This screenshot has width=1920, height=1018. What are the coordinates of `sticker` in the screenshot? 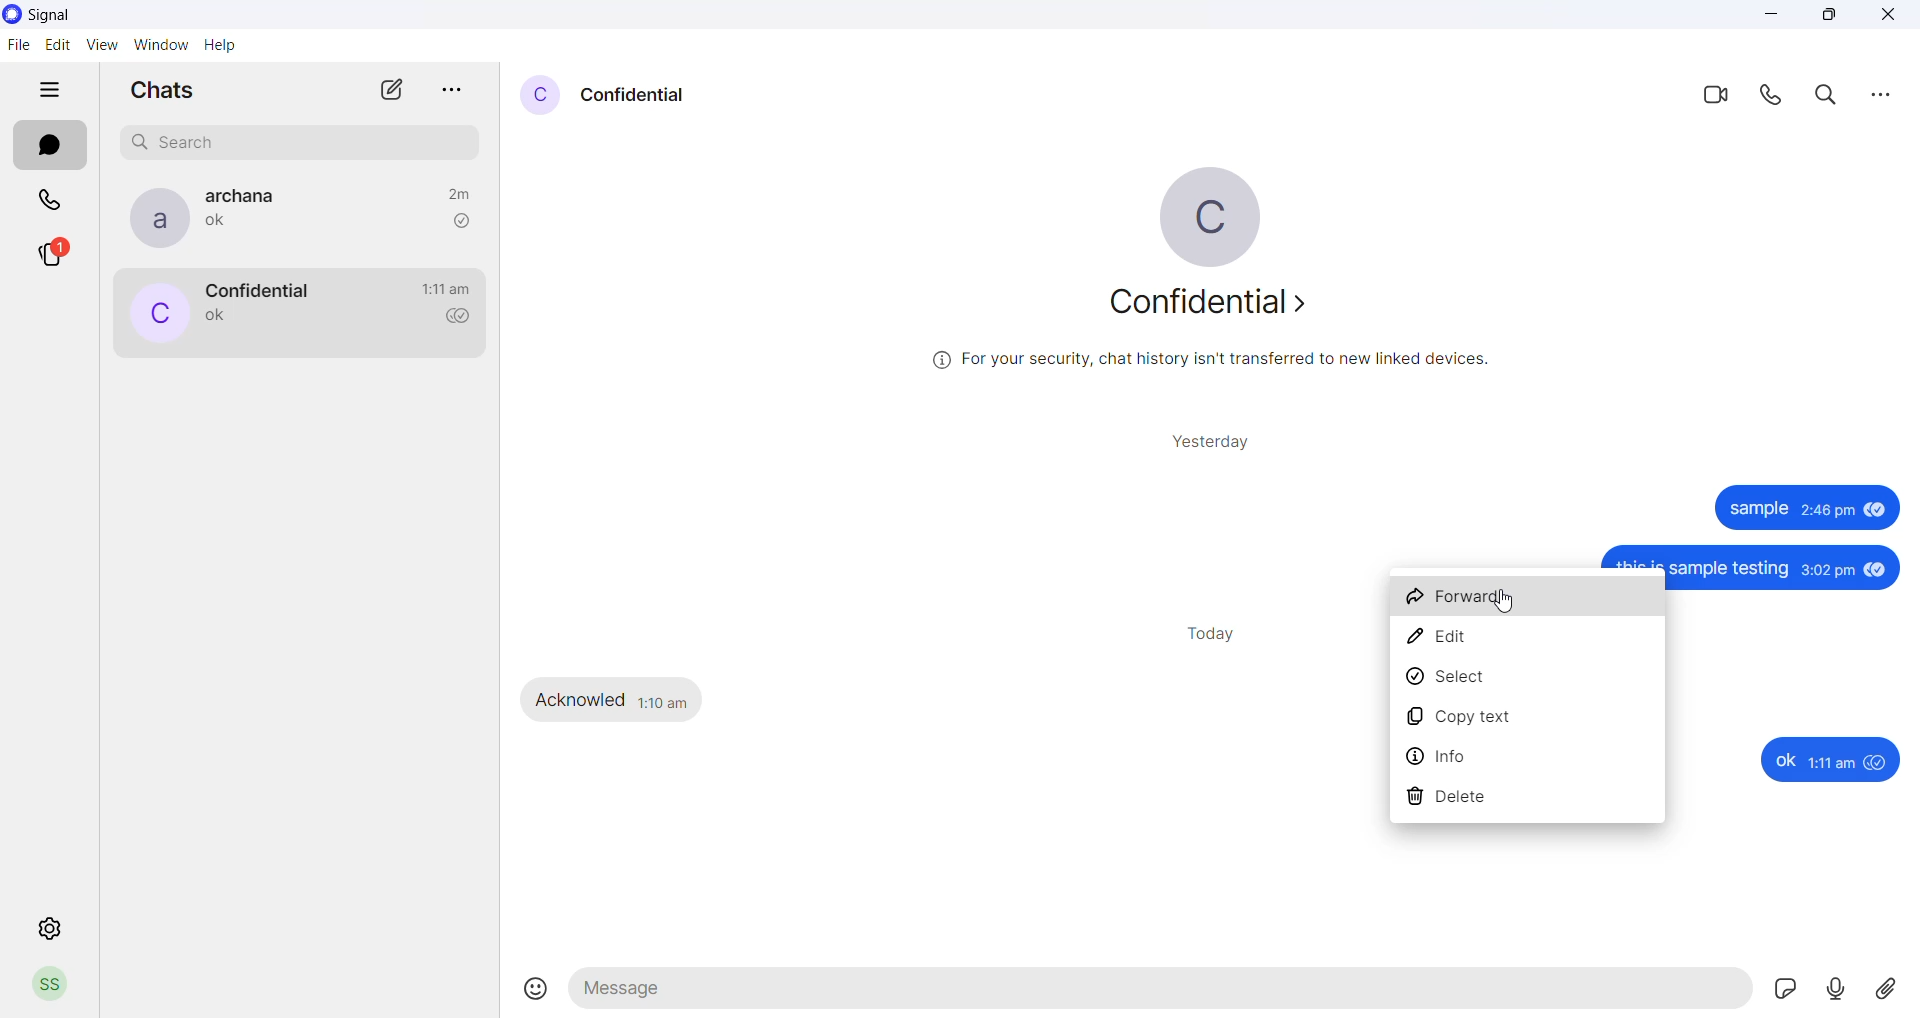 It's located at (1791, 992).